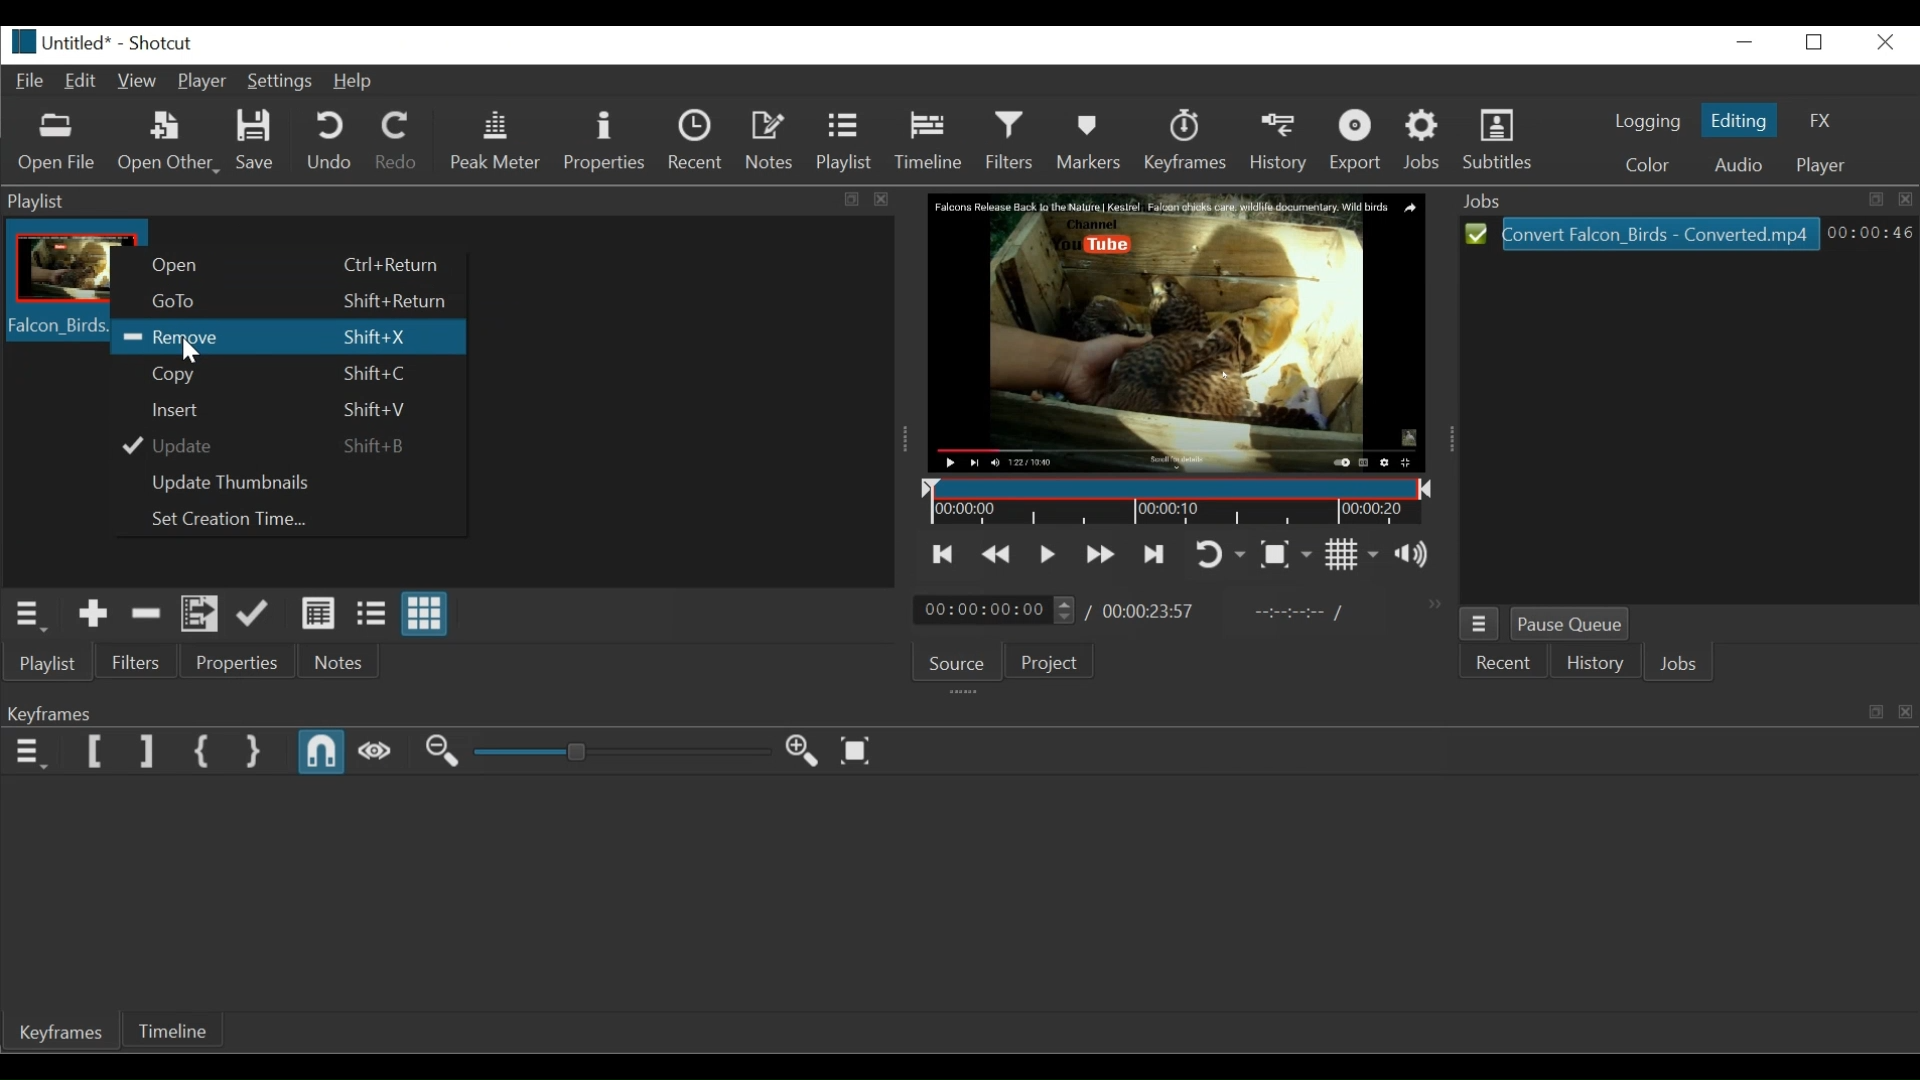 This screenshot has width=1920, height=1080. I want to click on Export, so click(1358, 141).